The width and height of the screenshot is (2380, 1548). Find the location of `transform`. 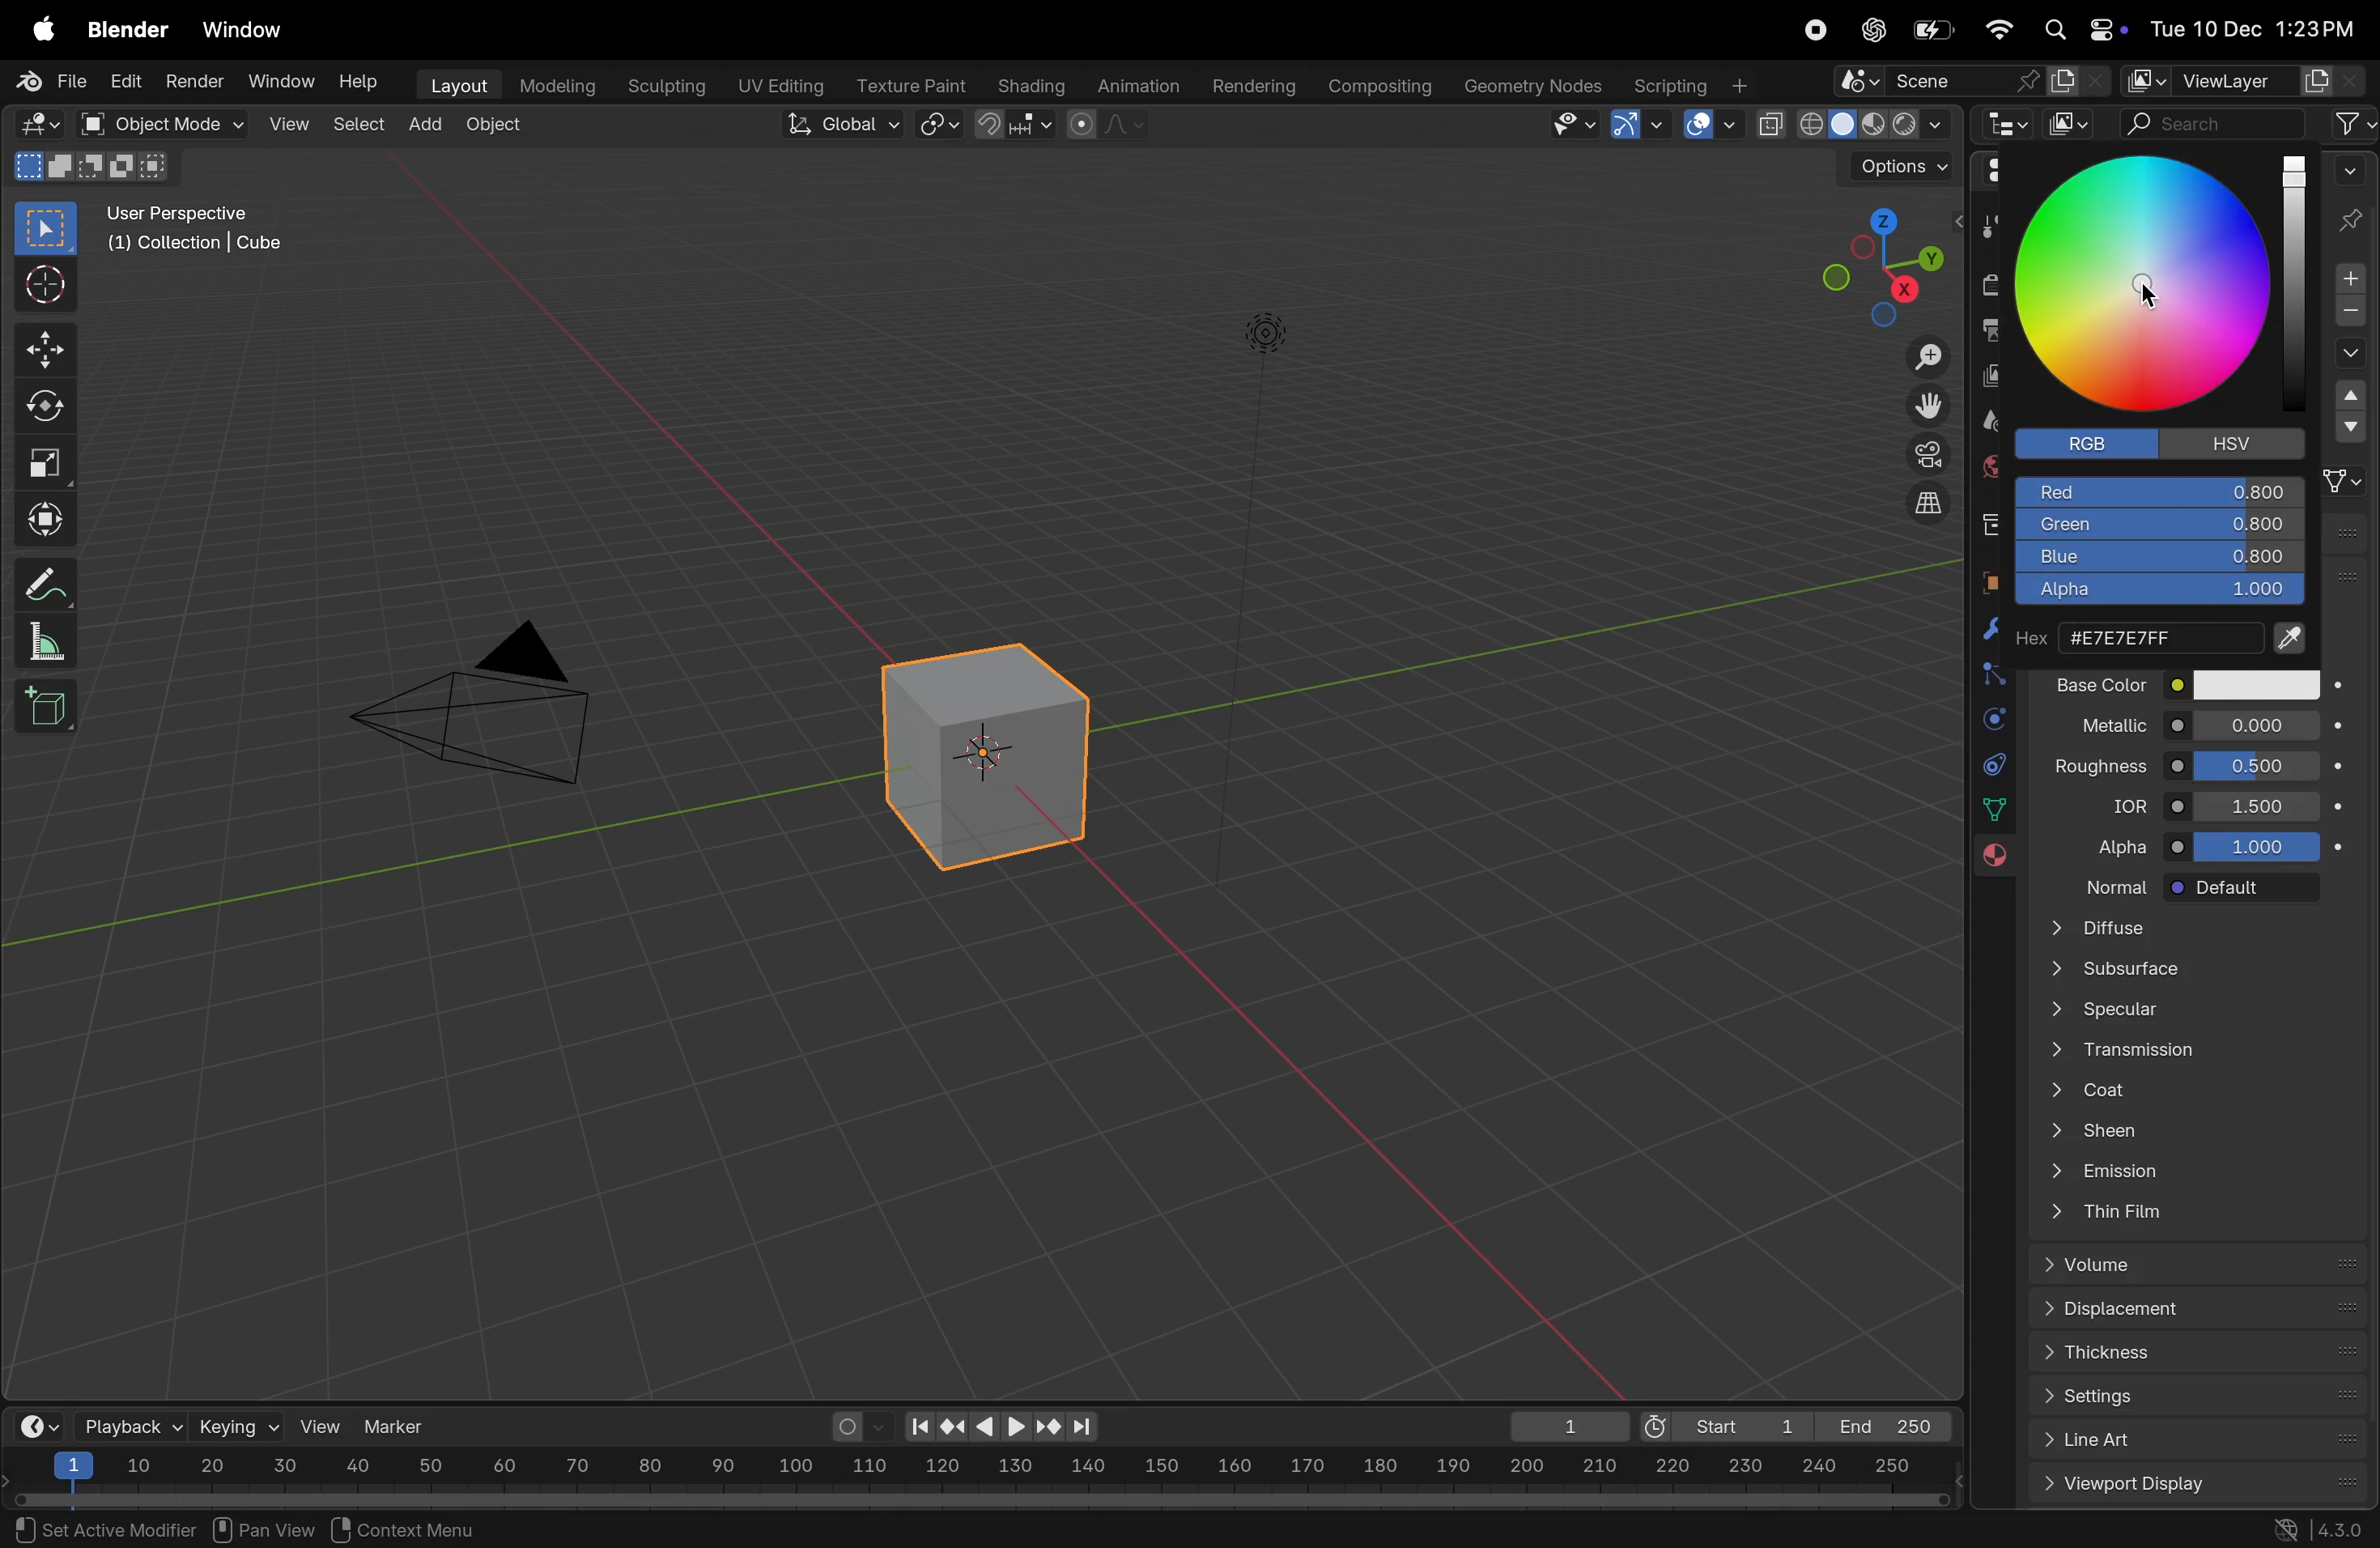

transform is located at coordinates (41, 516).